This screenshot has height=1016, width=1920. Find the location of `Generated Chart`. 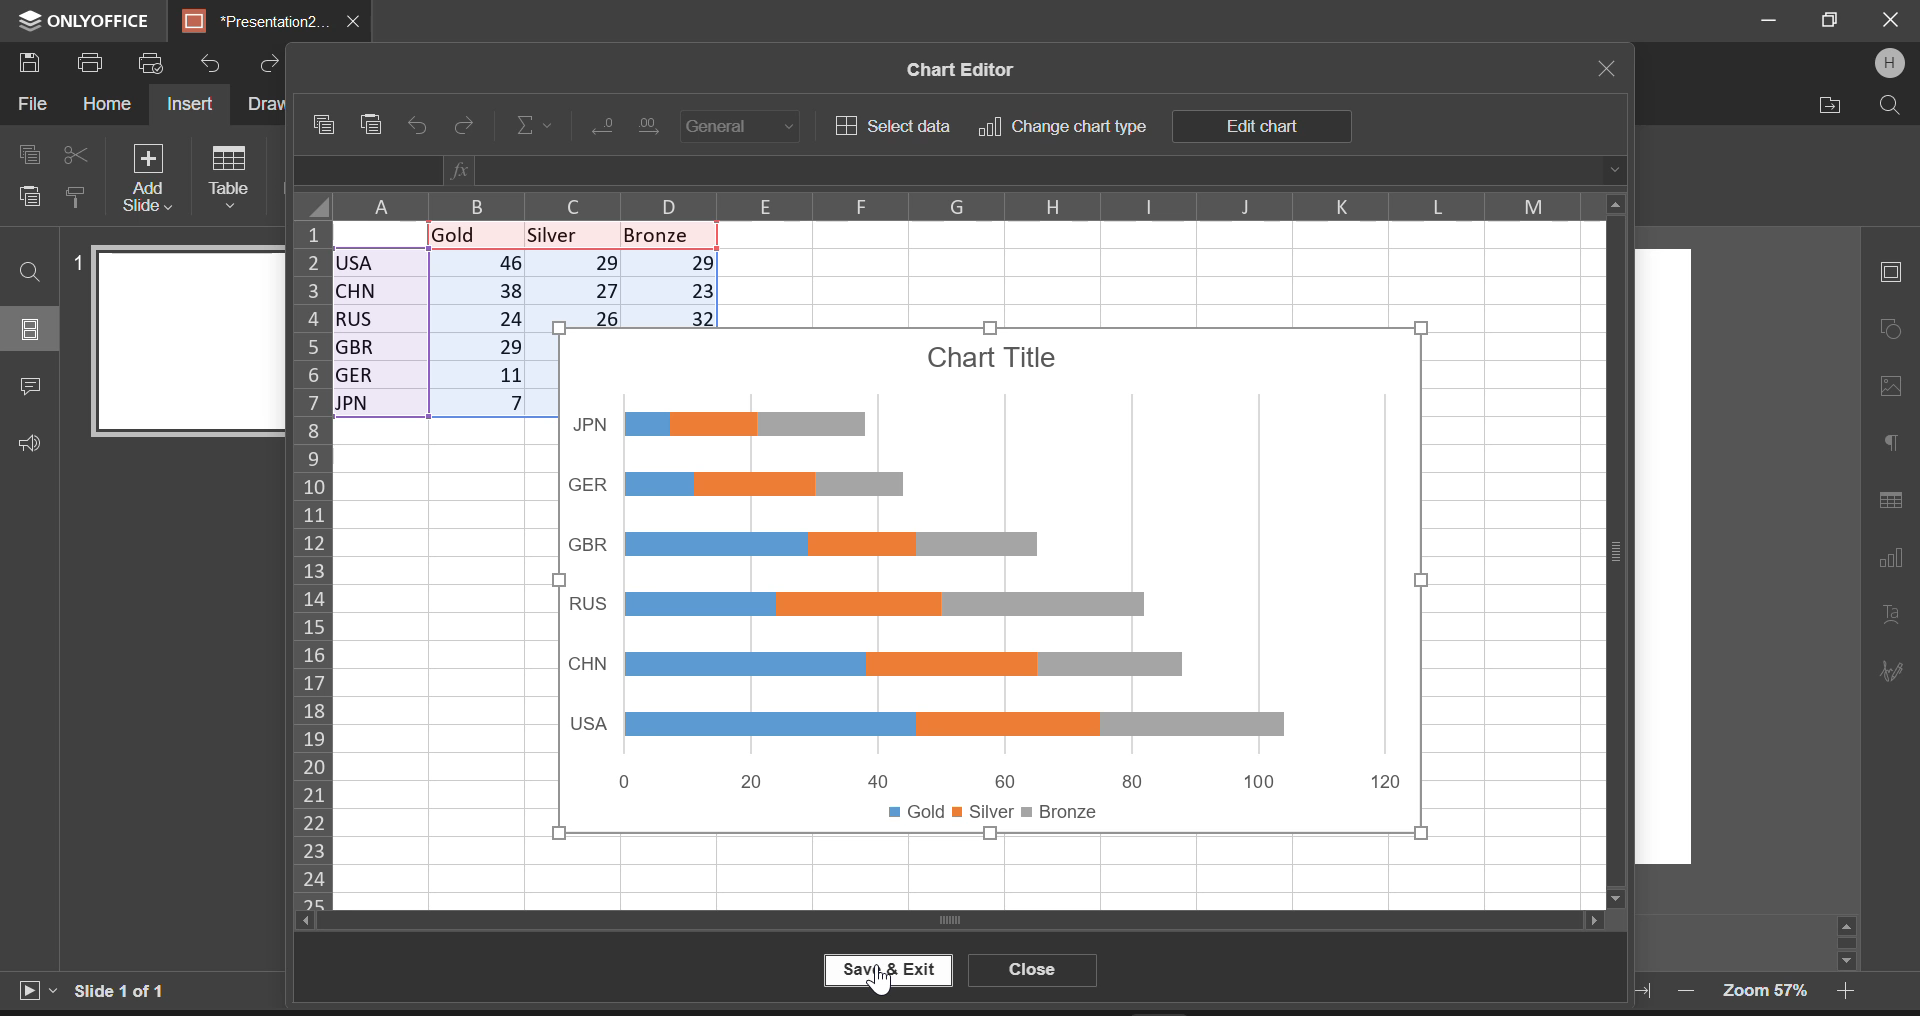

Generated Chart is located at coordinates (988, 584).